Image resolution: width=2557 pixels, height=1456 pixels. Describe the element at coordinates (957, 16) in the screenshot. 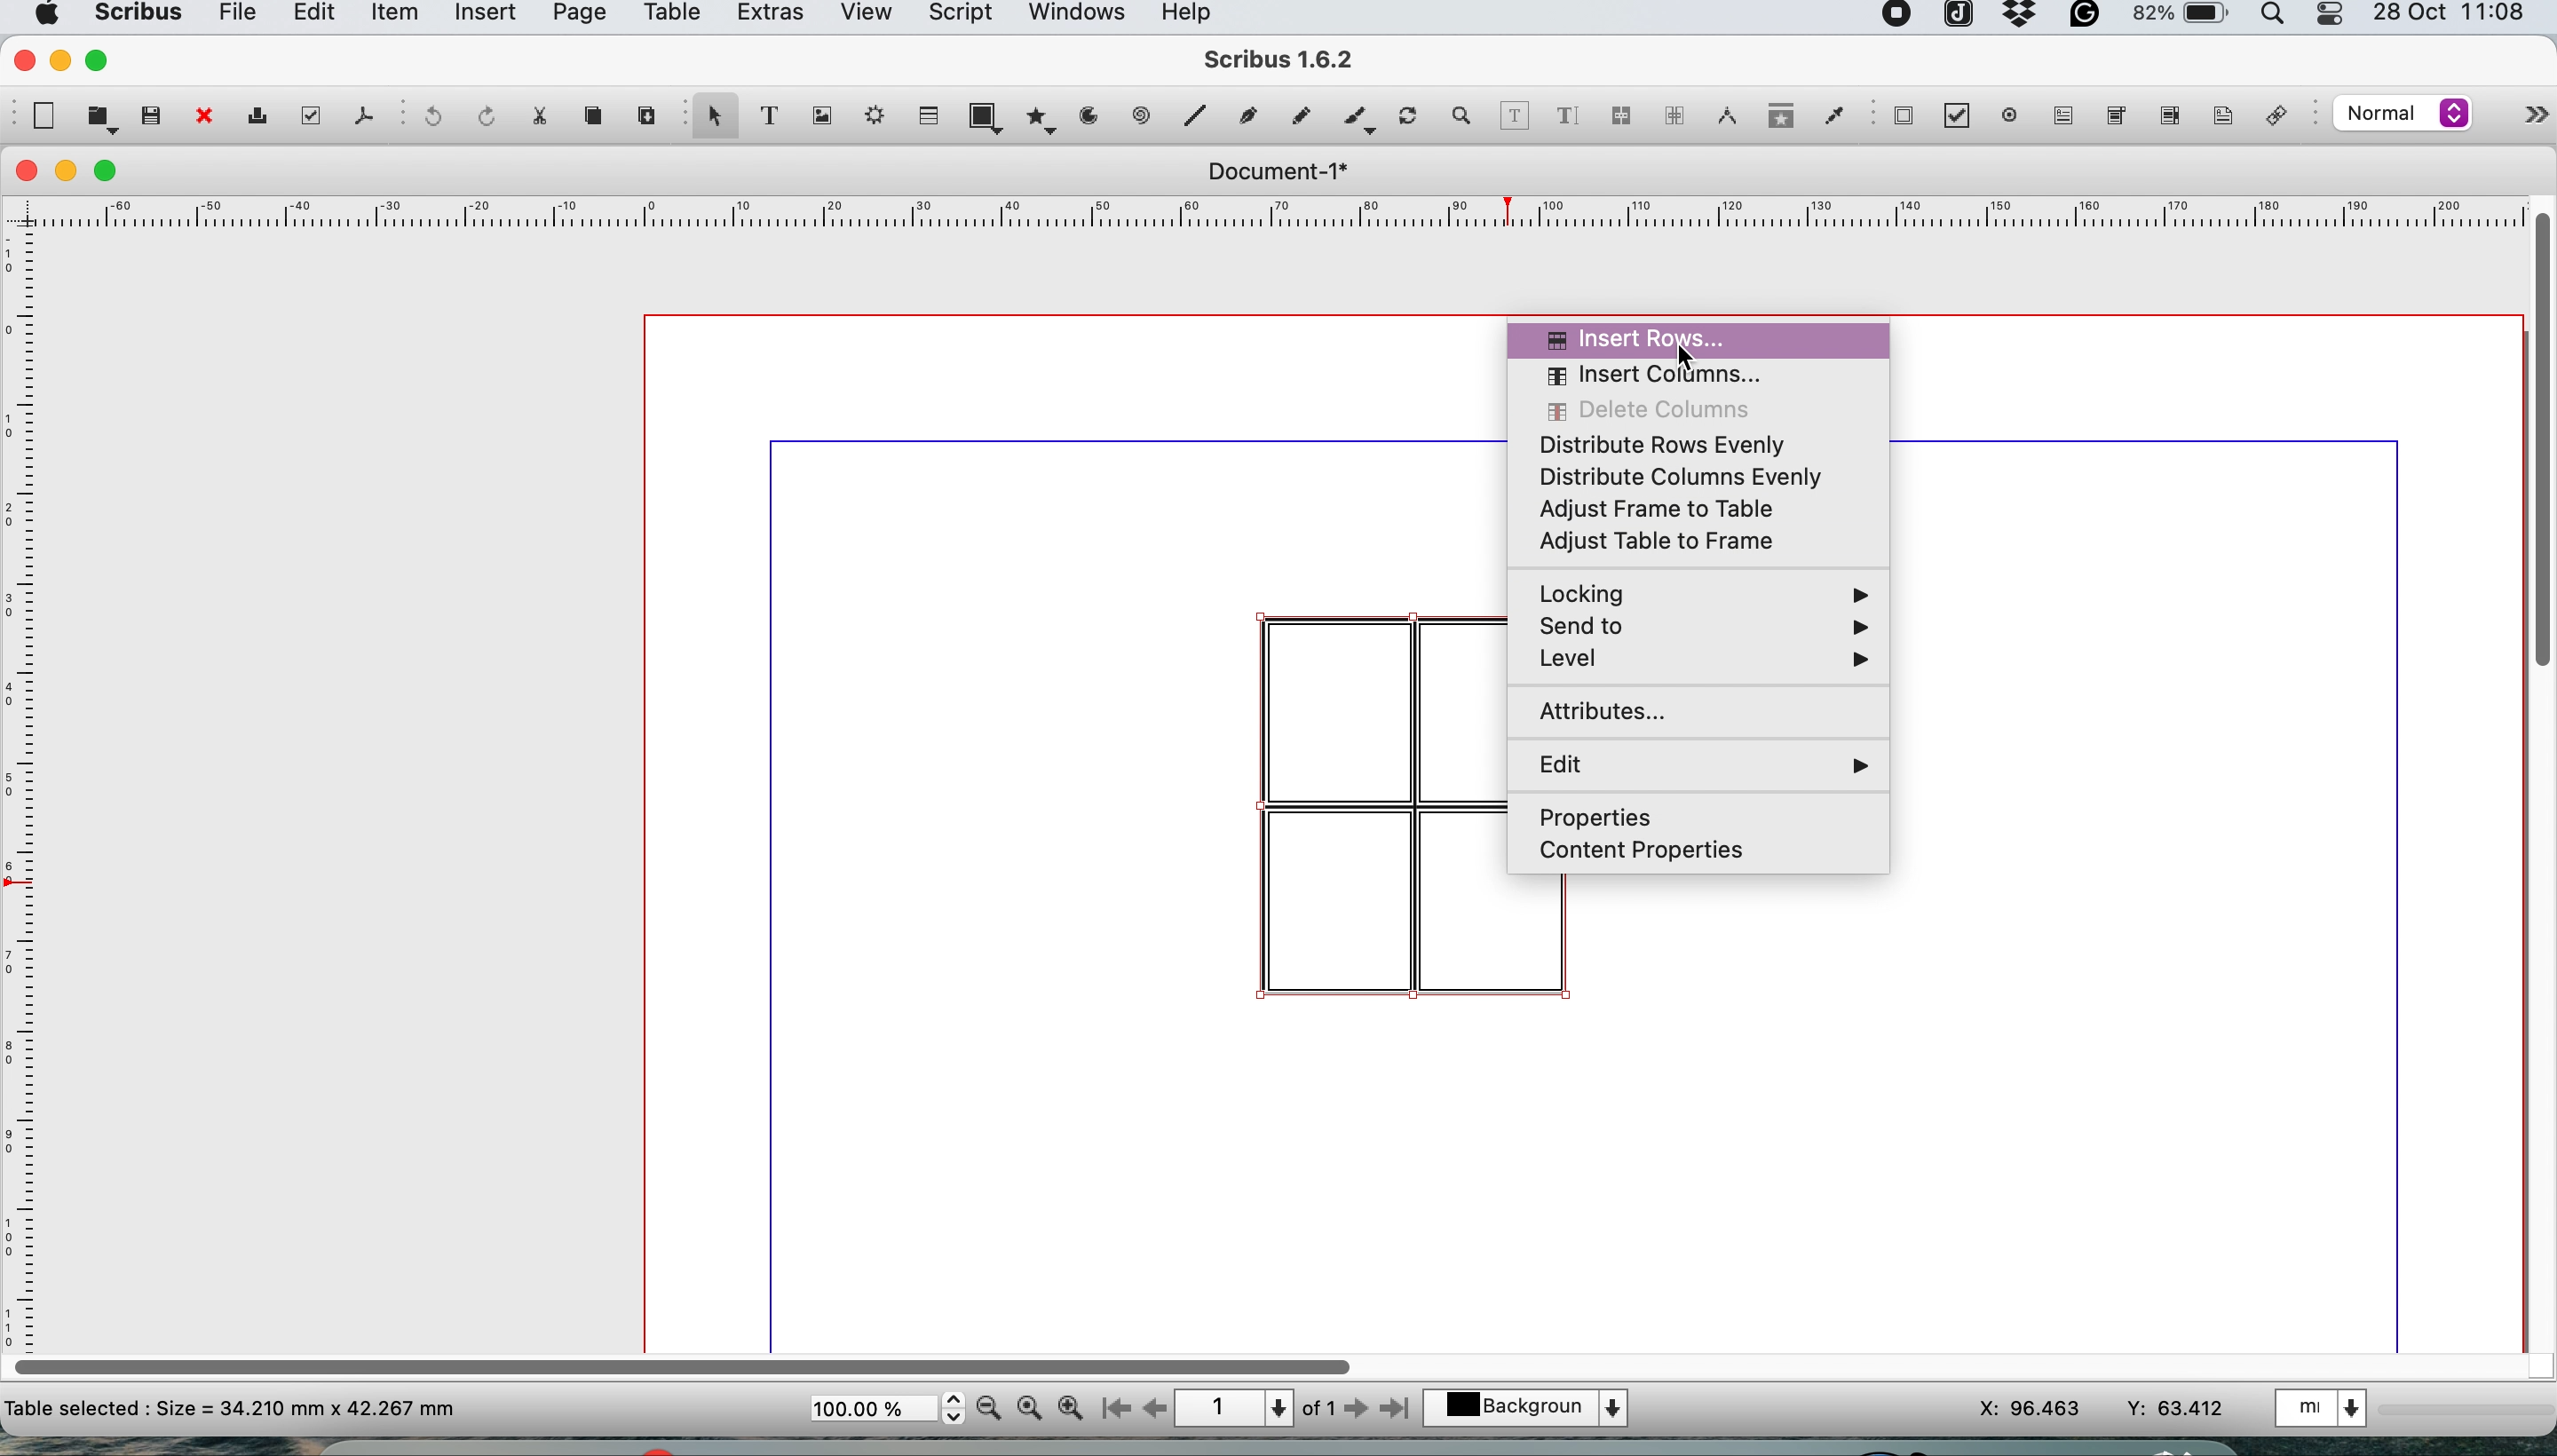

I see `script` at that location.